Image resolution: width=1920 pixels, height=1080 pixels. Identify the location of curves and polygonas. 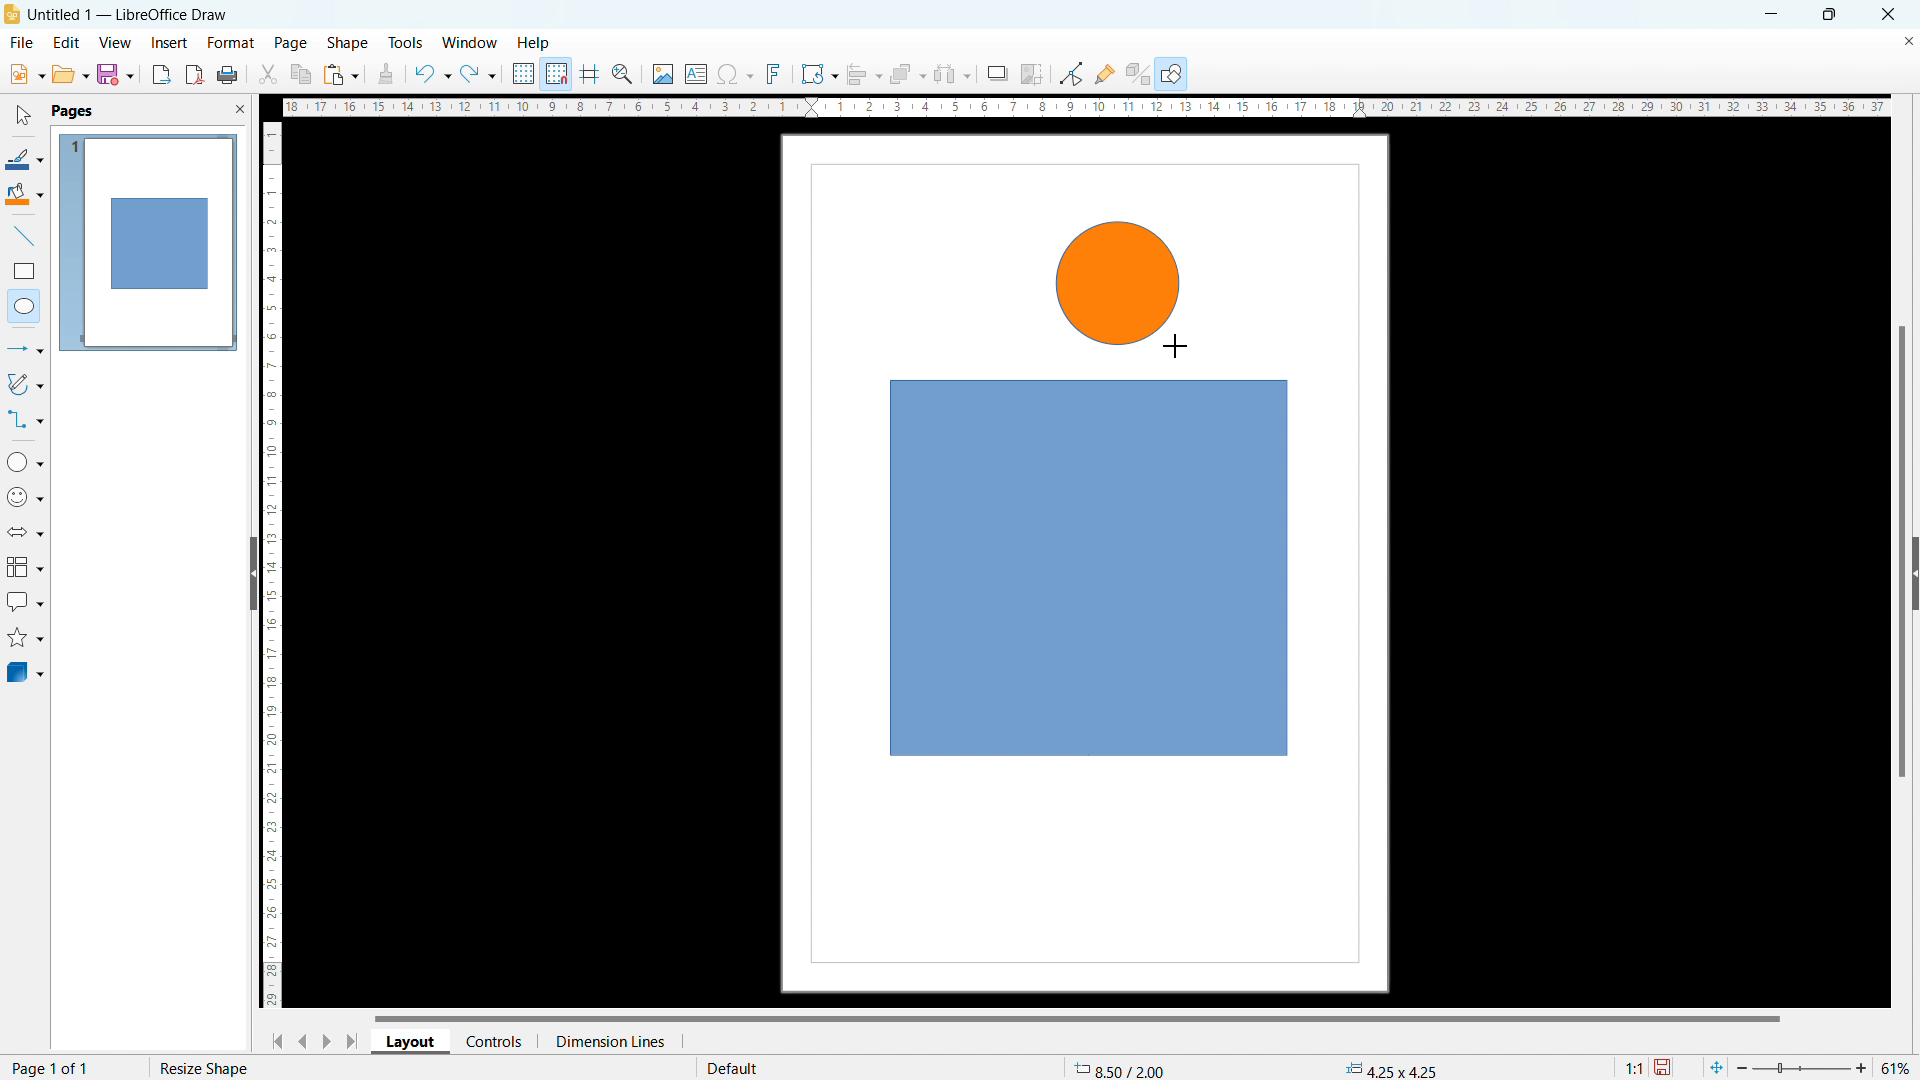
(25, 382).